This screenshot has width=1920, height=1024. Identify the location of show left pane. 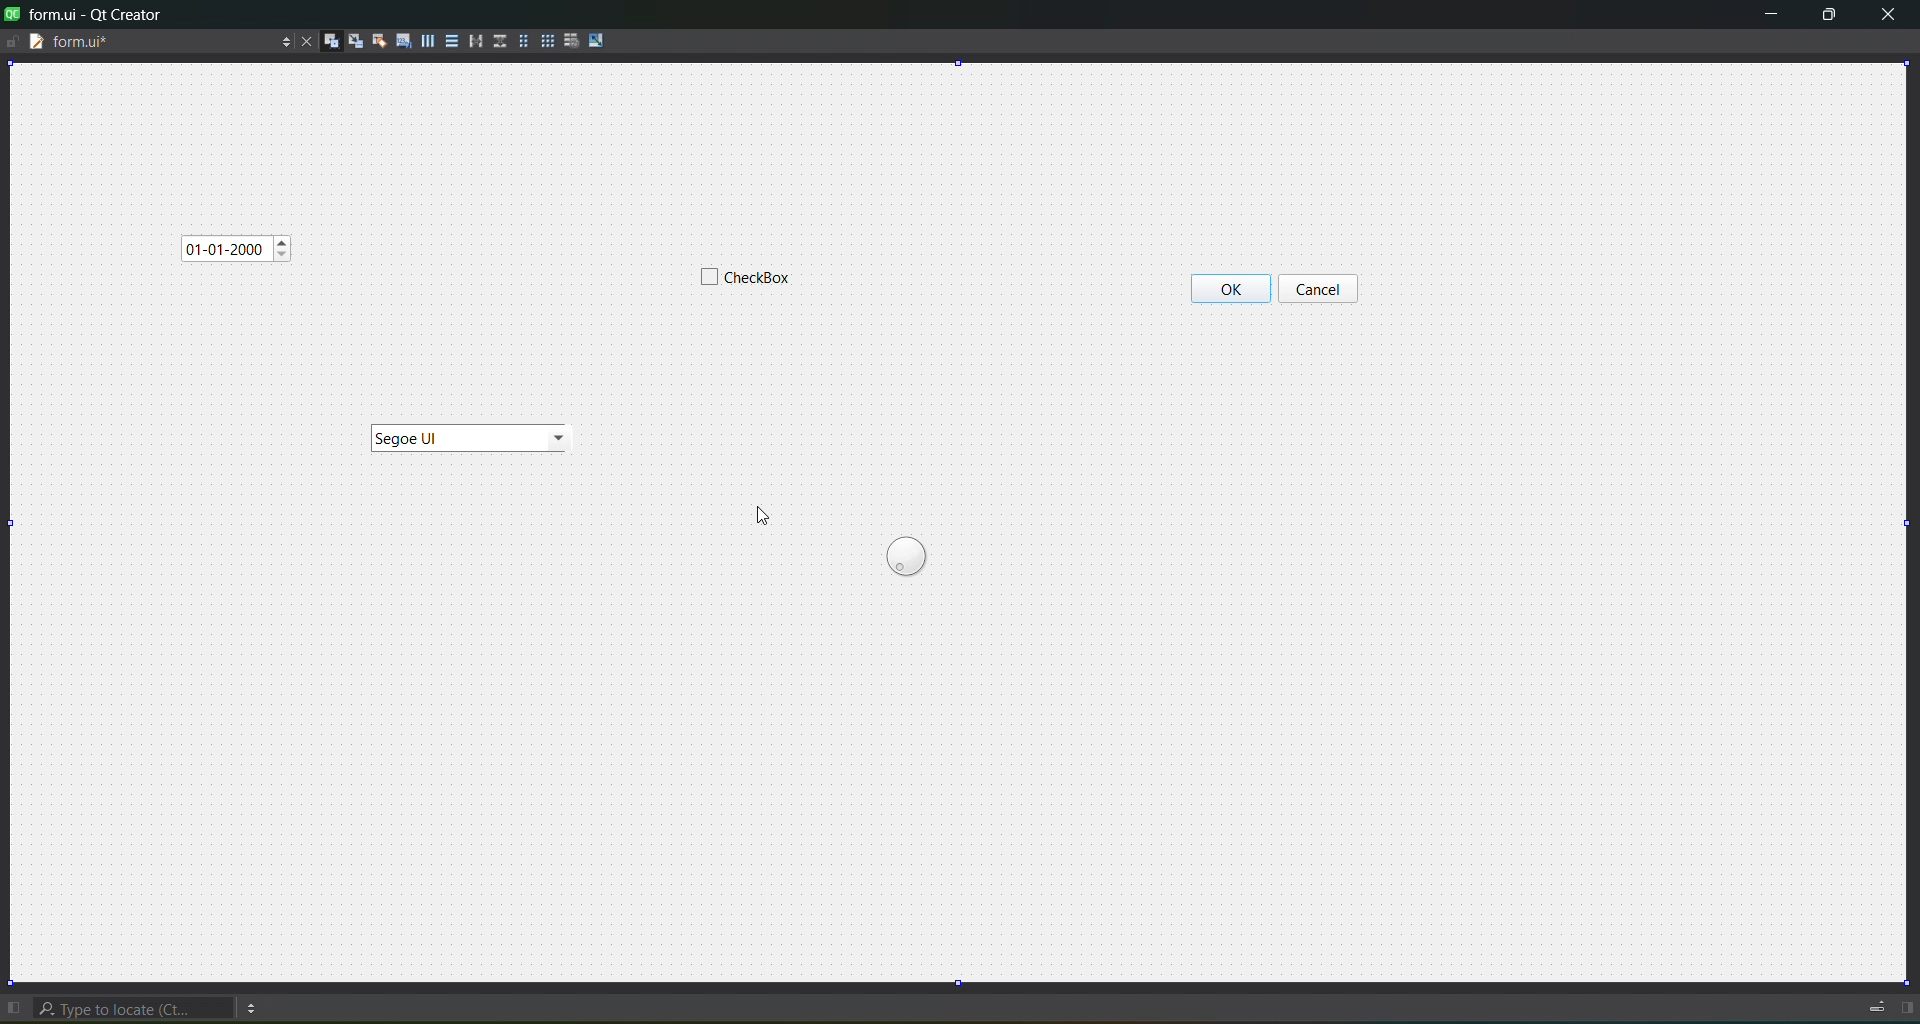
(13, 1002).